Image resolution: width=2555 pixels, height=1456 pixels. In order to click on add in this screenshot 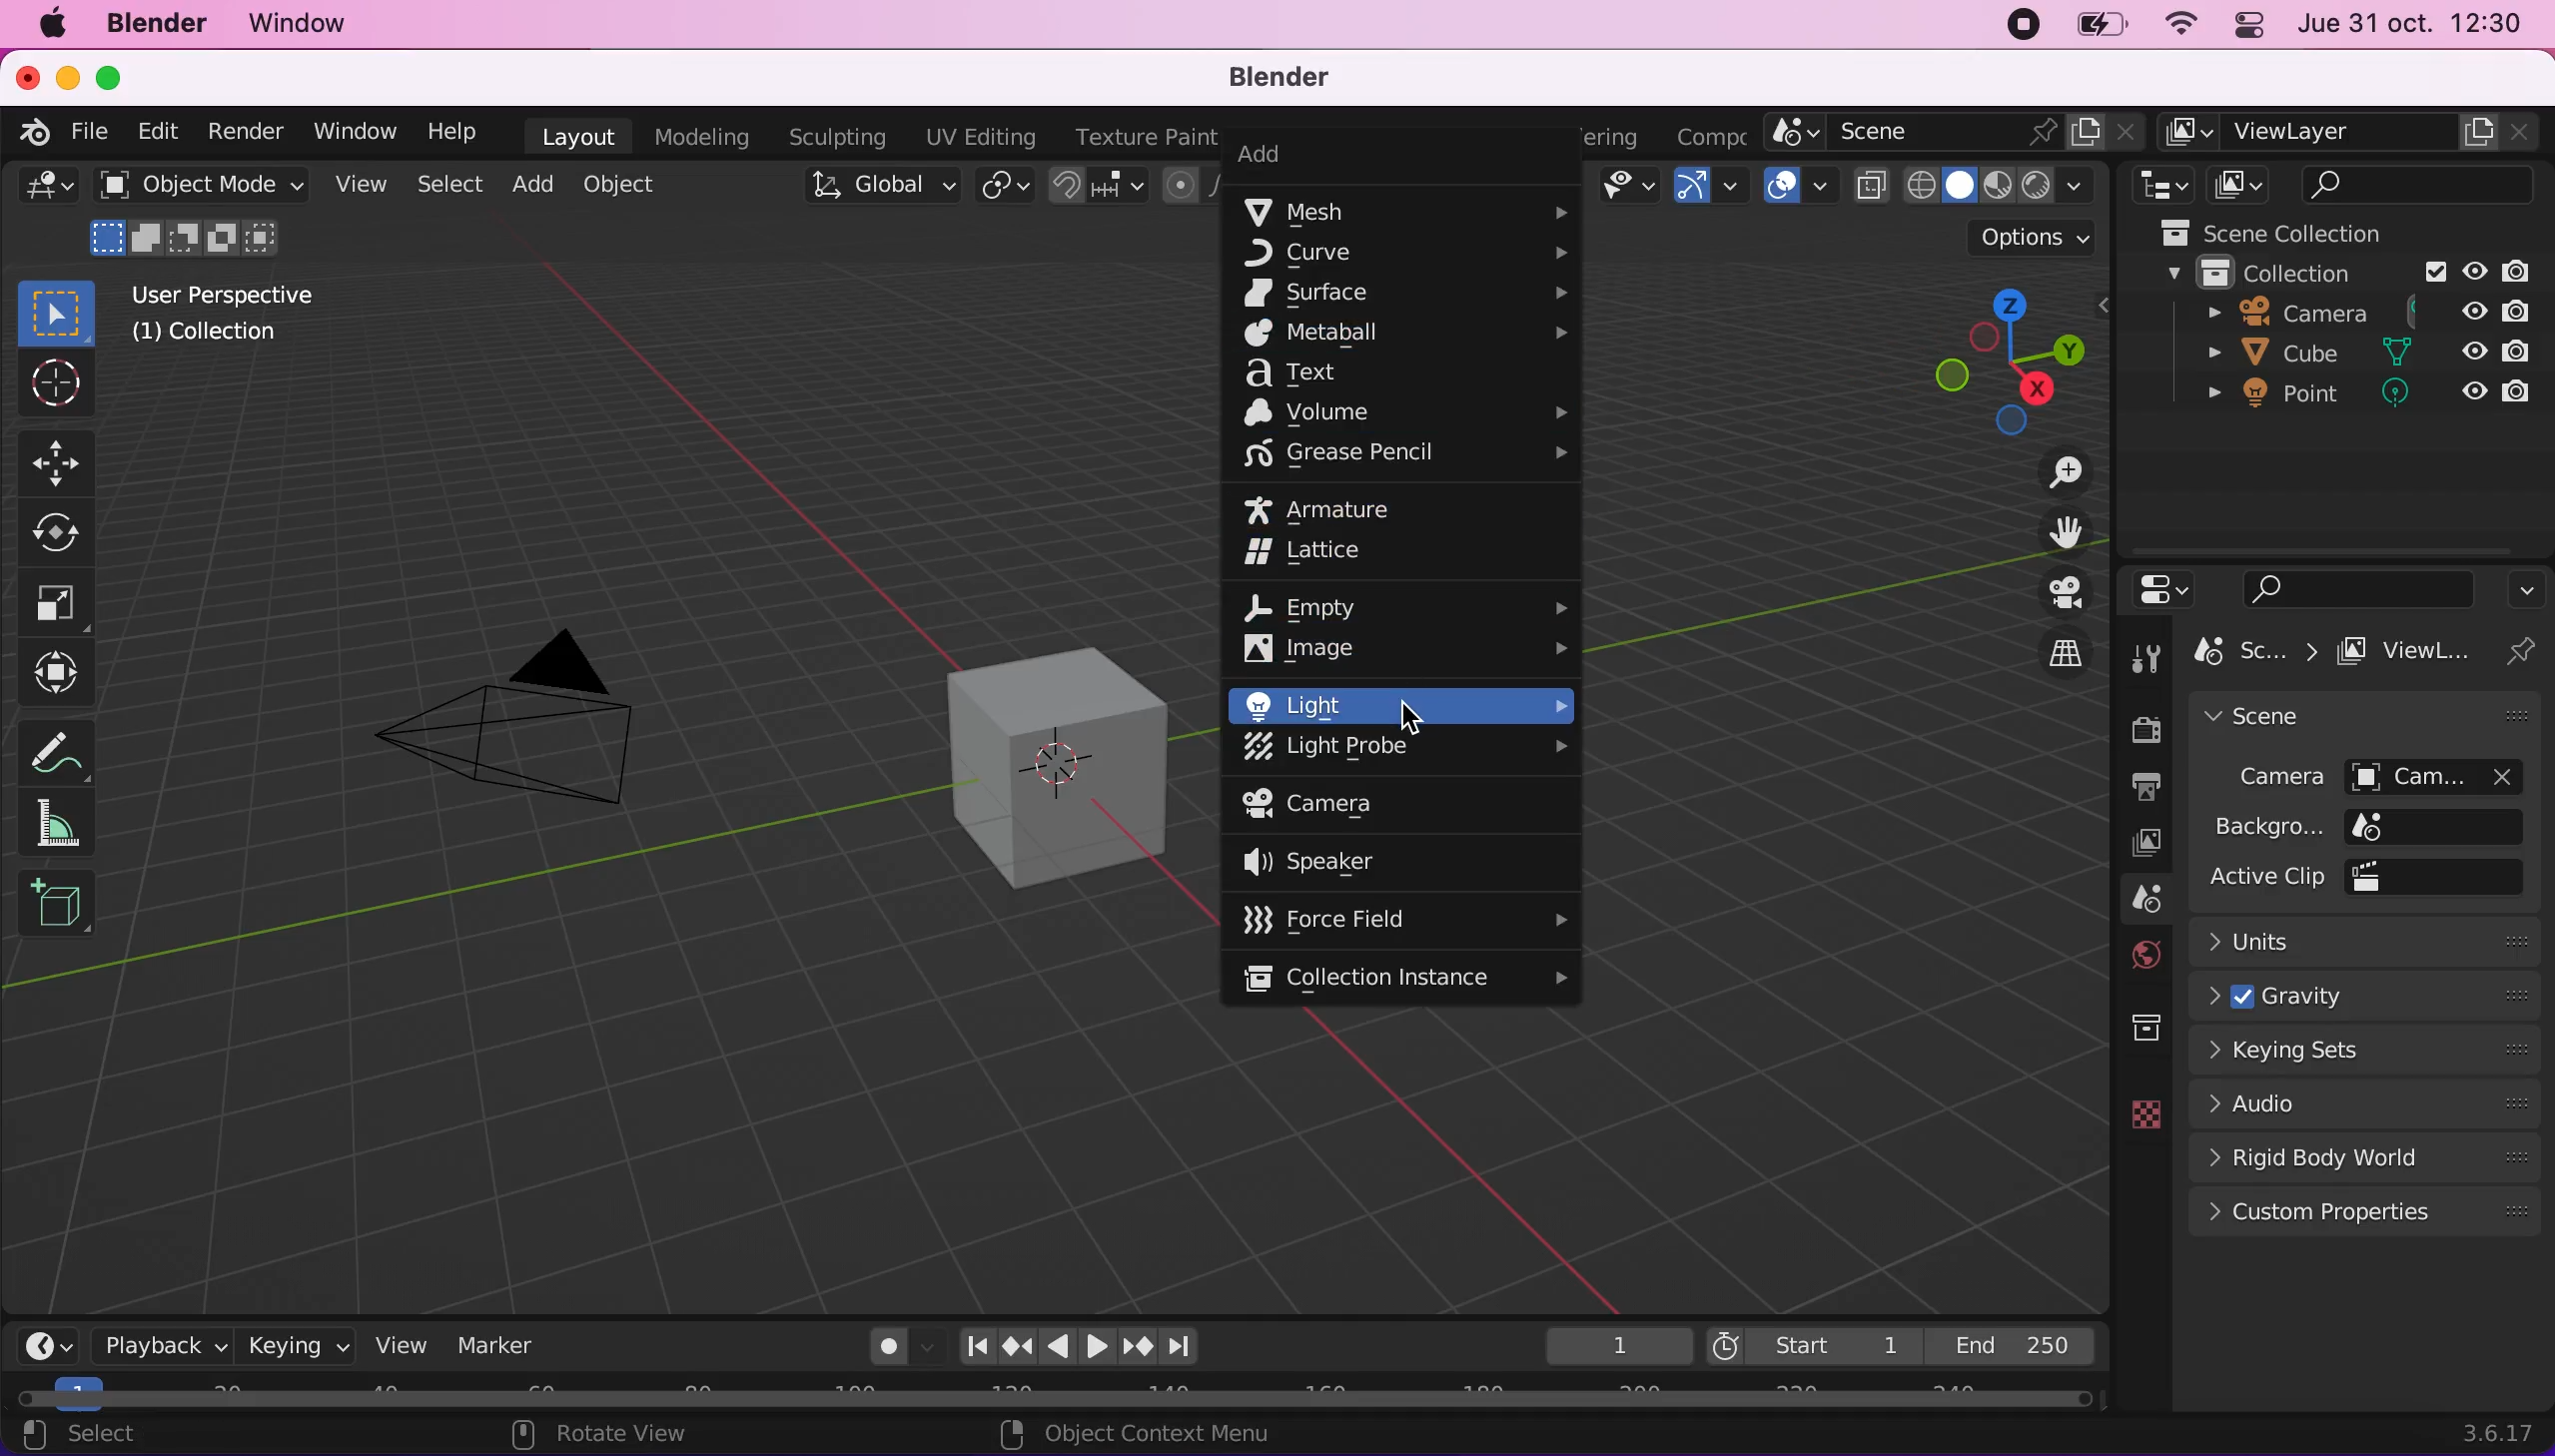, I will do `click(1398, 153)`.